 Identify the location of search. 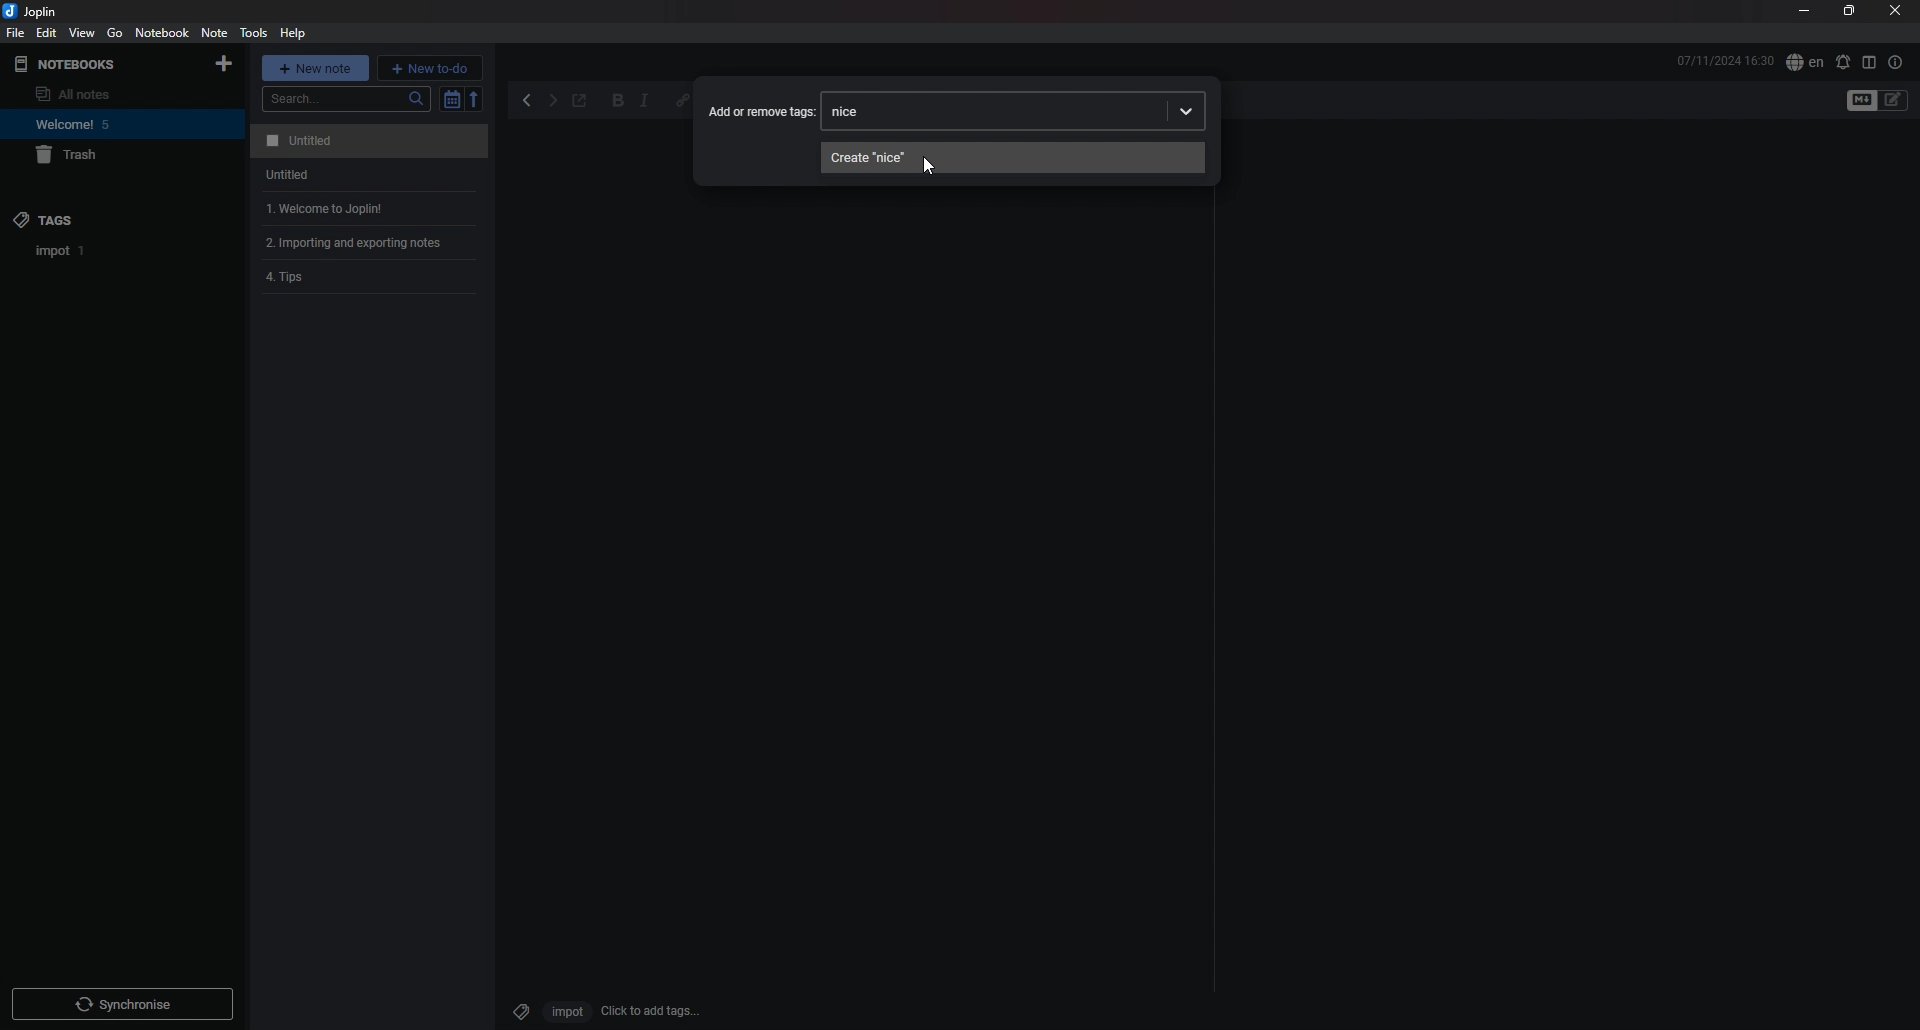
(347, 99).